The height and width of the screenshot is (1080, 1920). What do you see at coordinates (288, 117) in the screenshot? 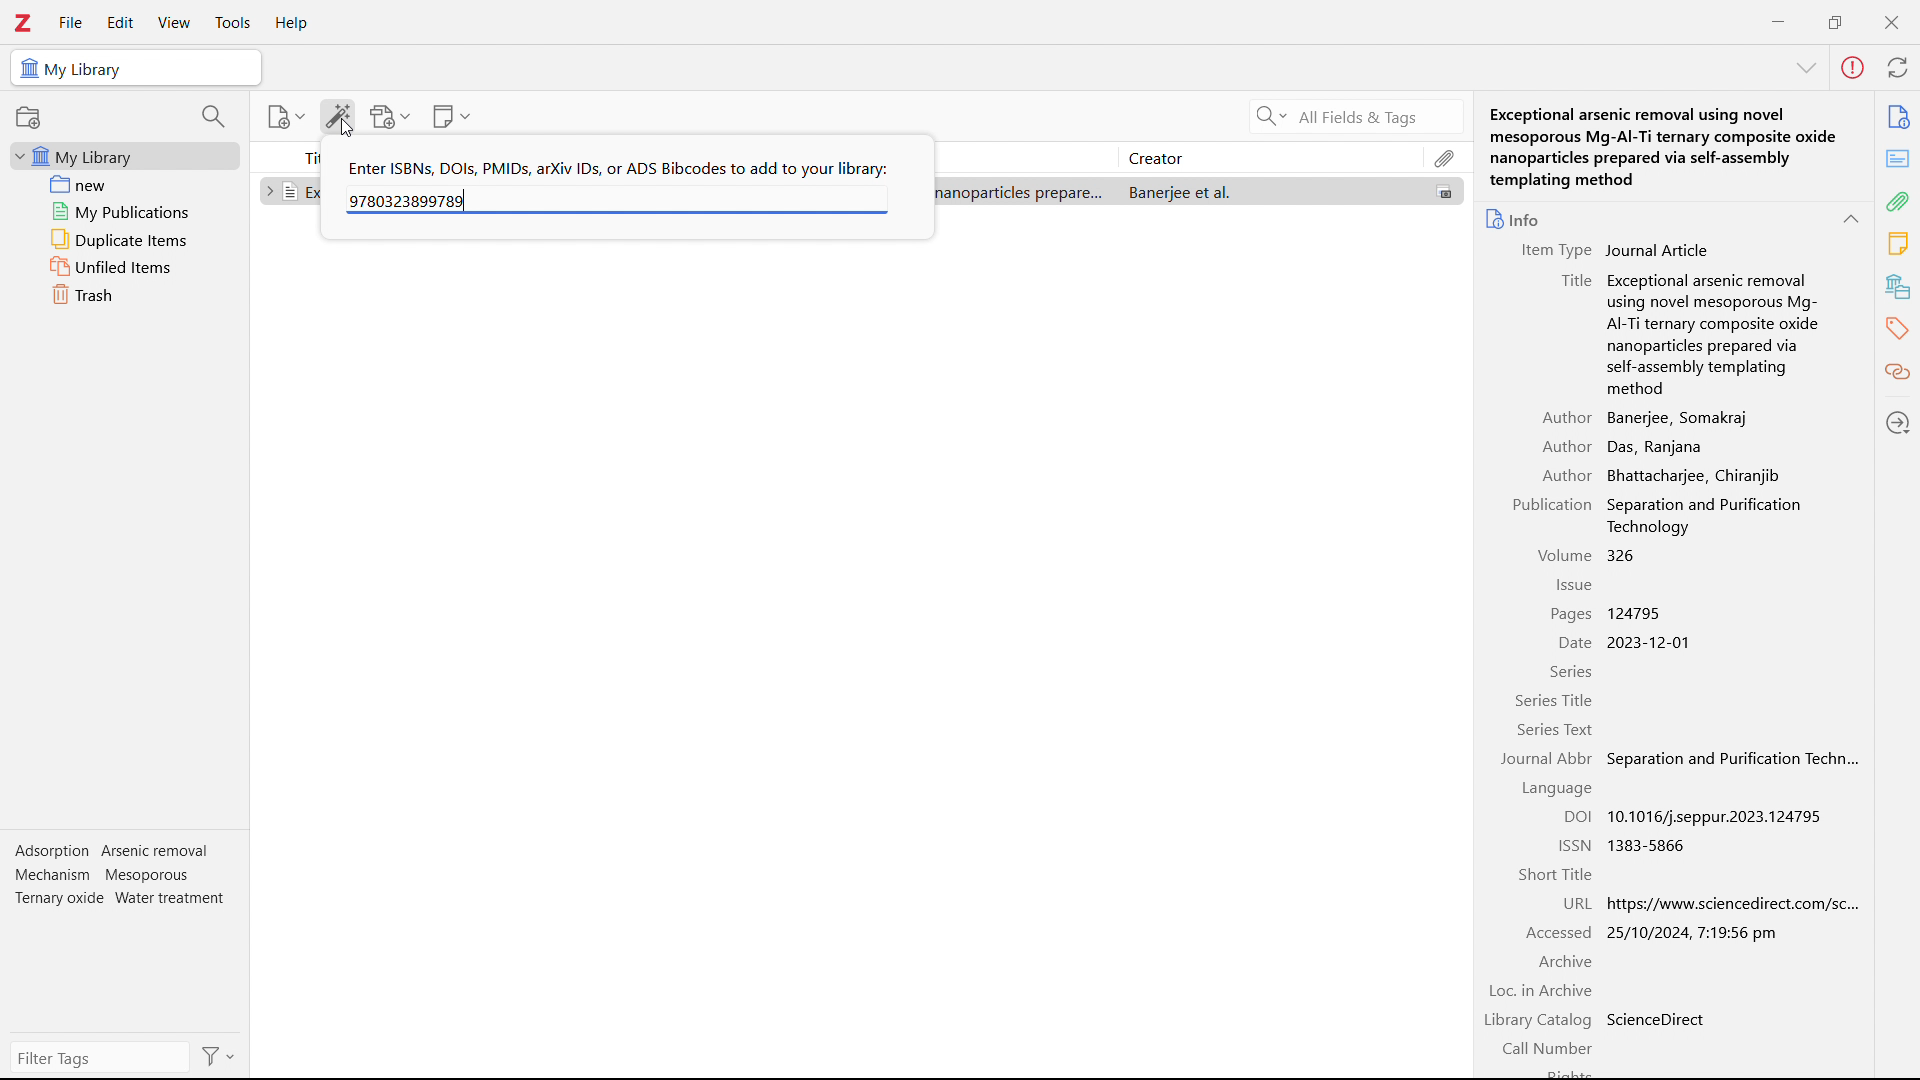
I see `add item` at bounding box center [288, 117].